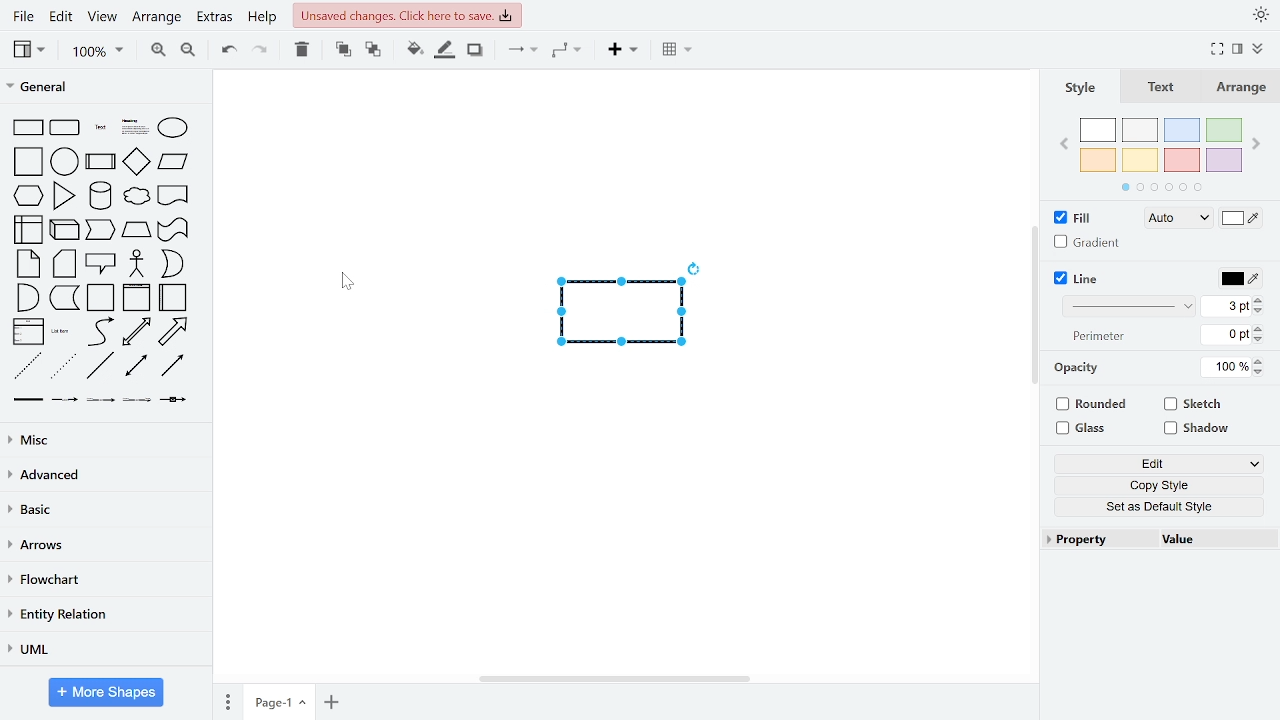 This screenshot has height=720, width=1280. I want to click on general shapes, so click(97, 332).